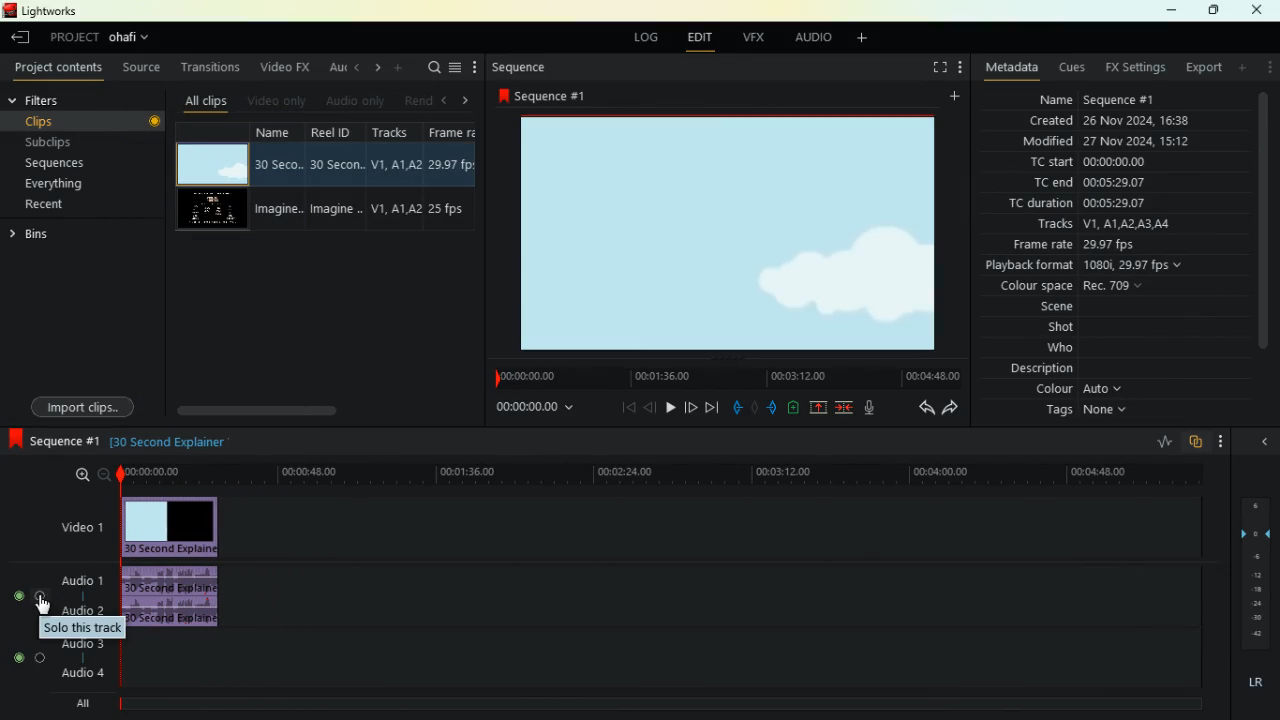 Image resolution: width=1280 pixels, height=720 pixels. What do you see at coordinates (336, 176) in the screenshot?
I see `reel id` at bounding box center [336, 176].